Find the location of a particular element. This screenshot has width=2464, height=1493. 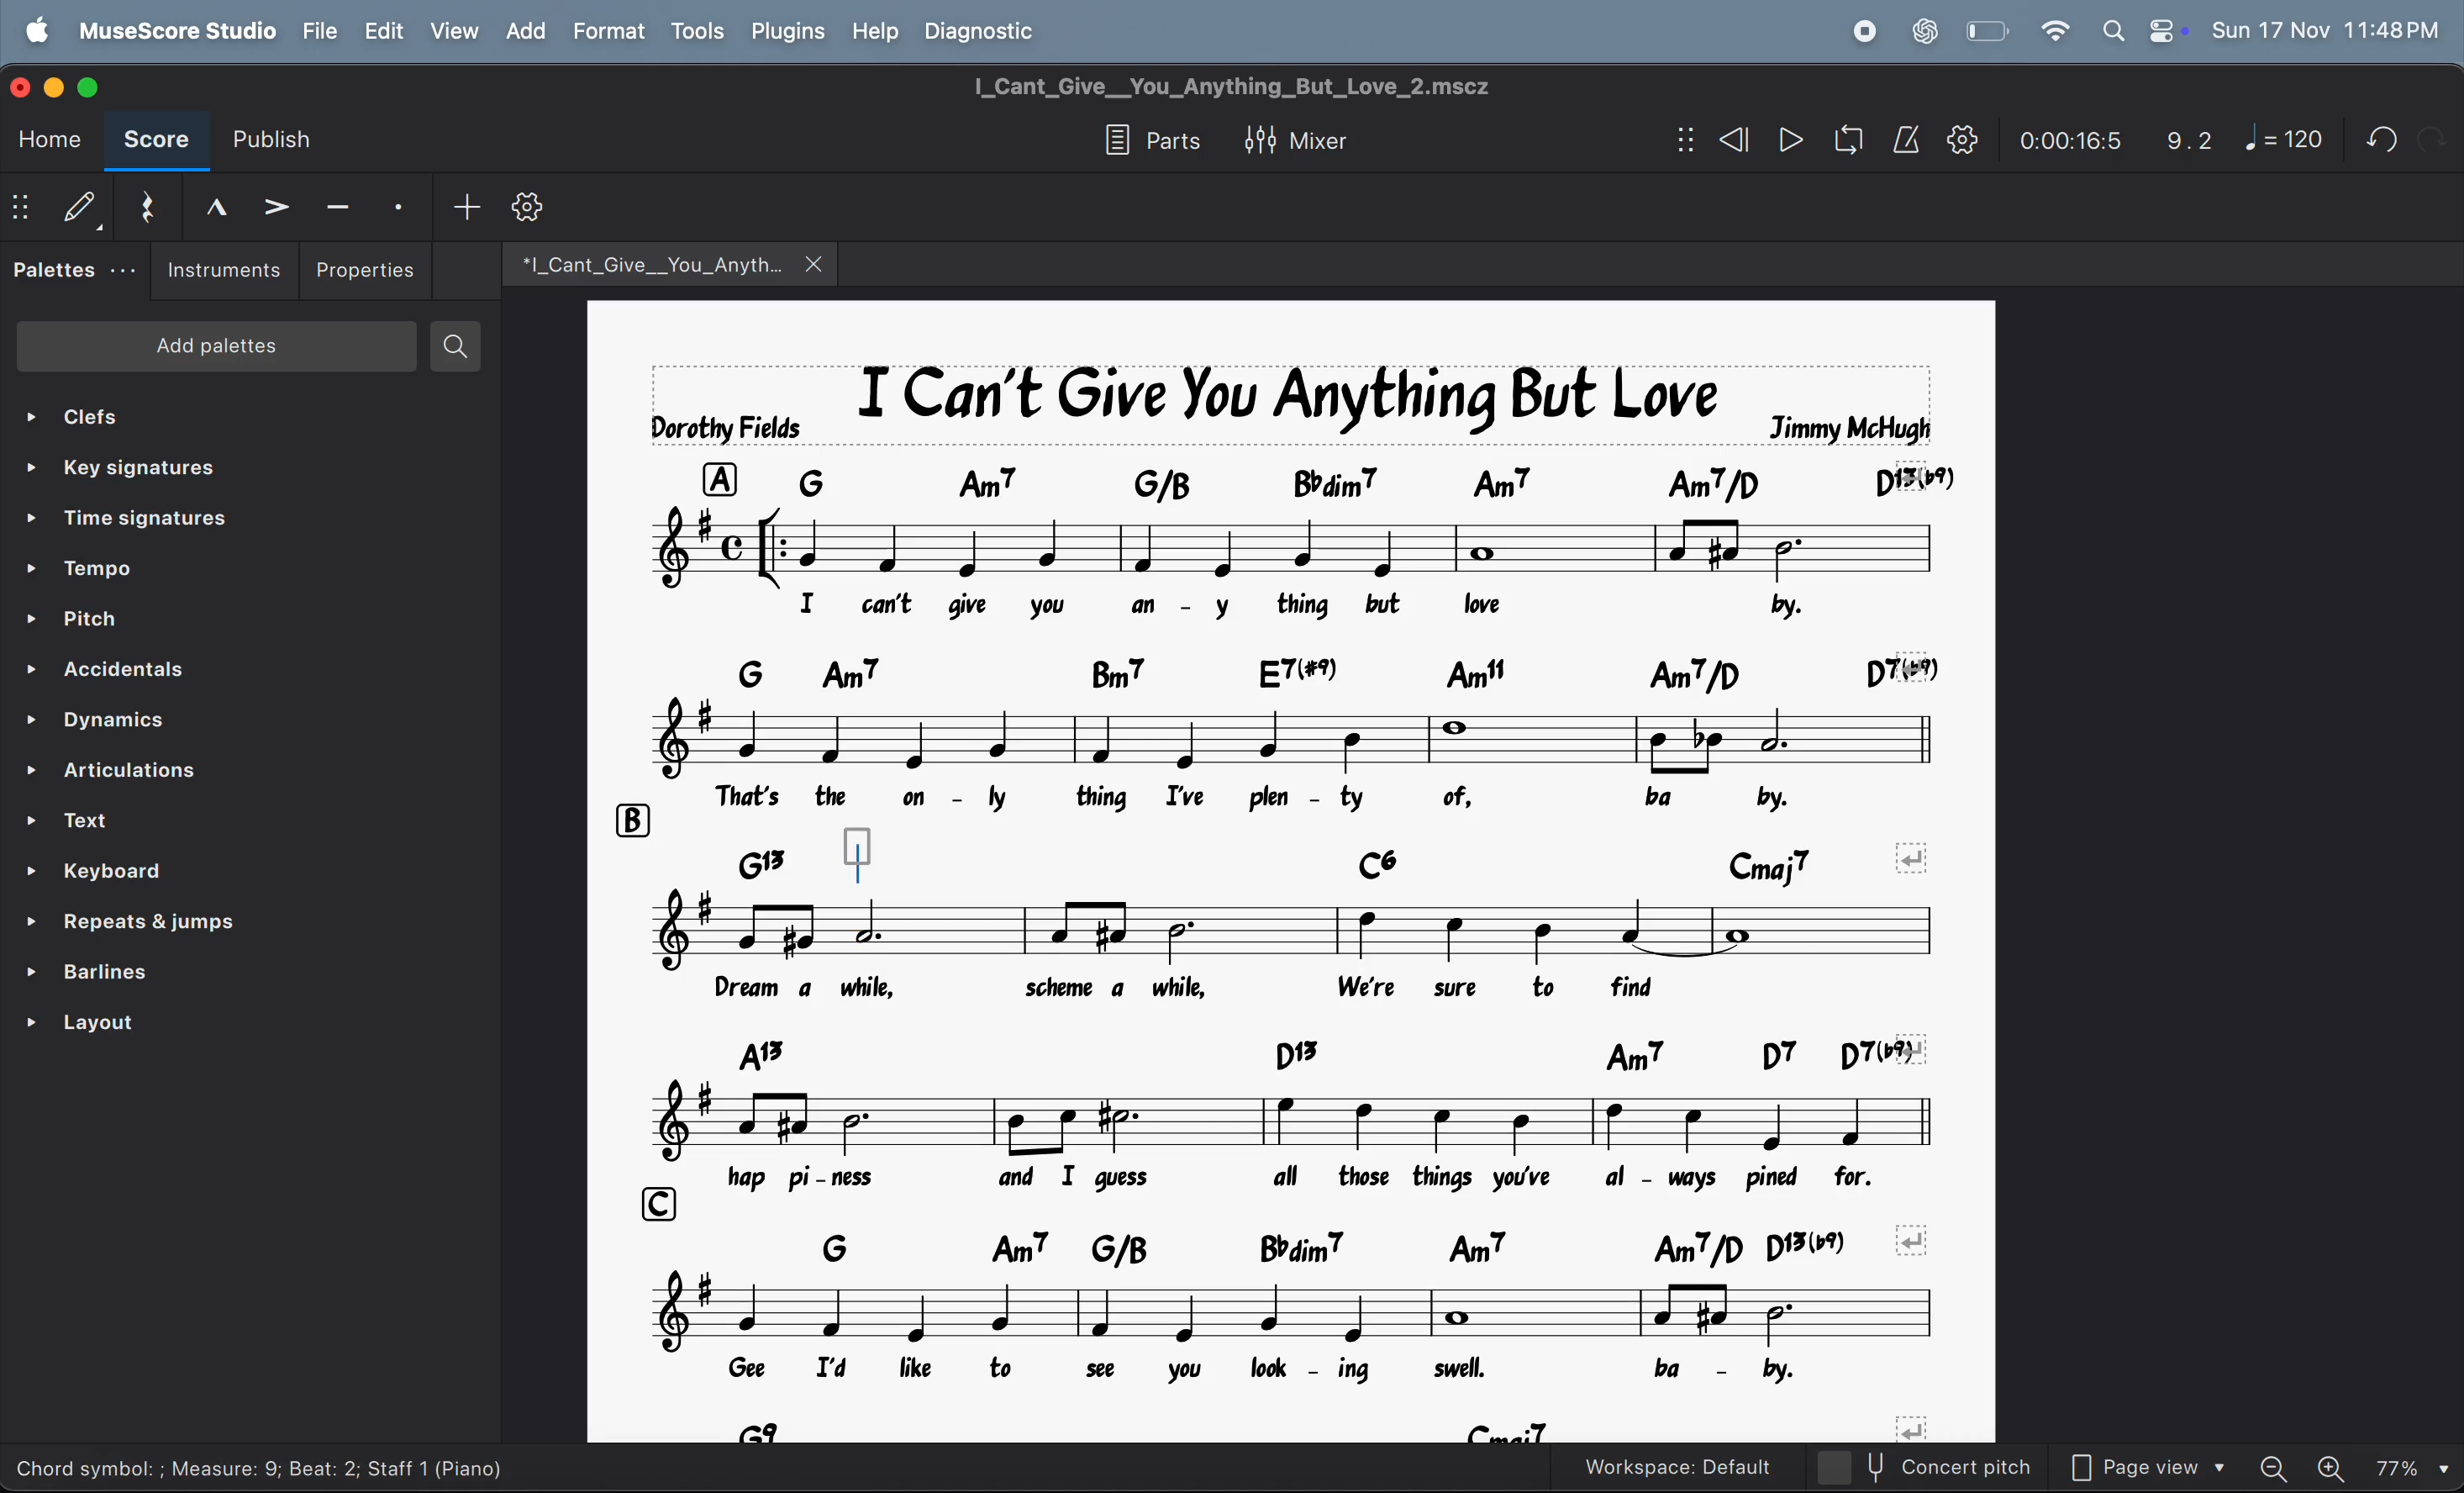

search is located at coordinates (466, 346).